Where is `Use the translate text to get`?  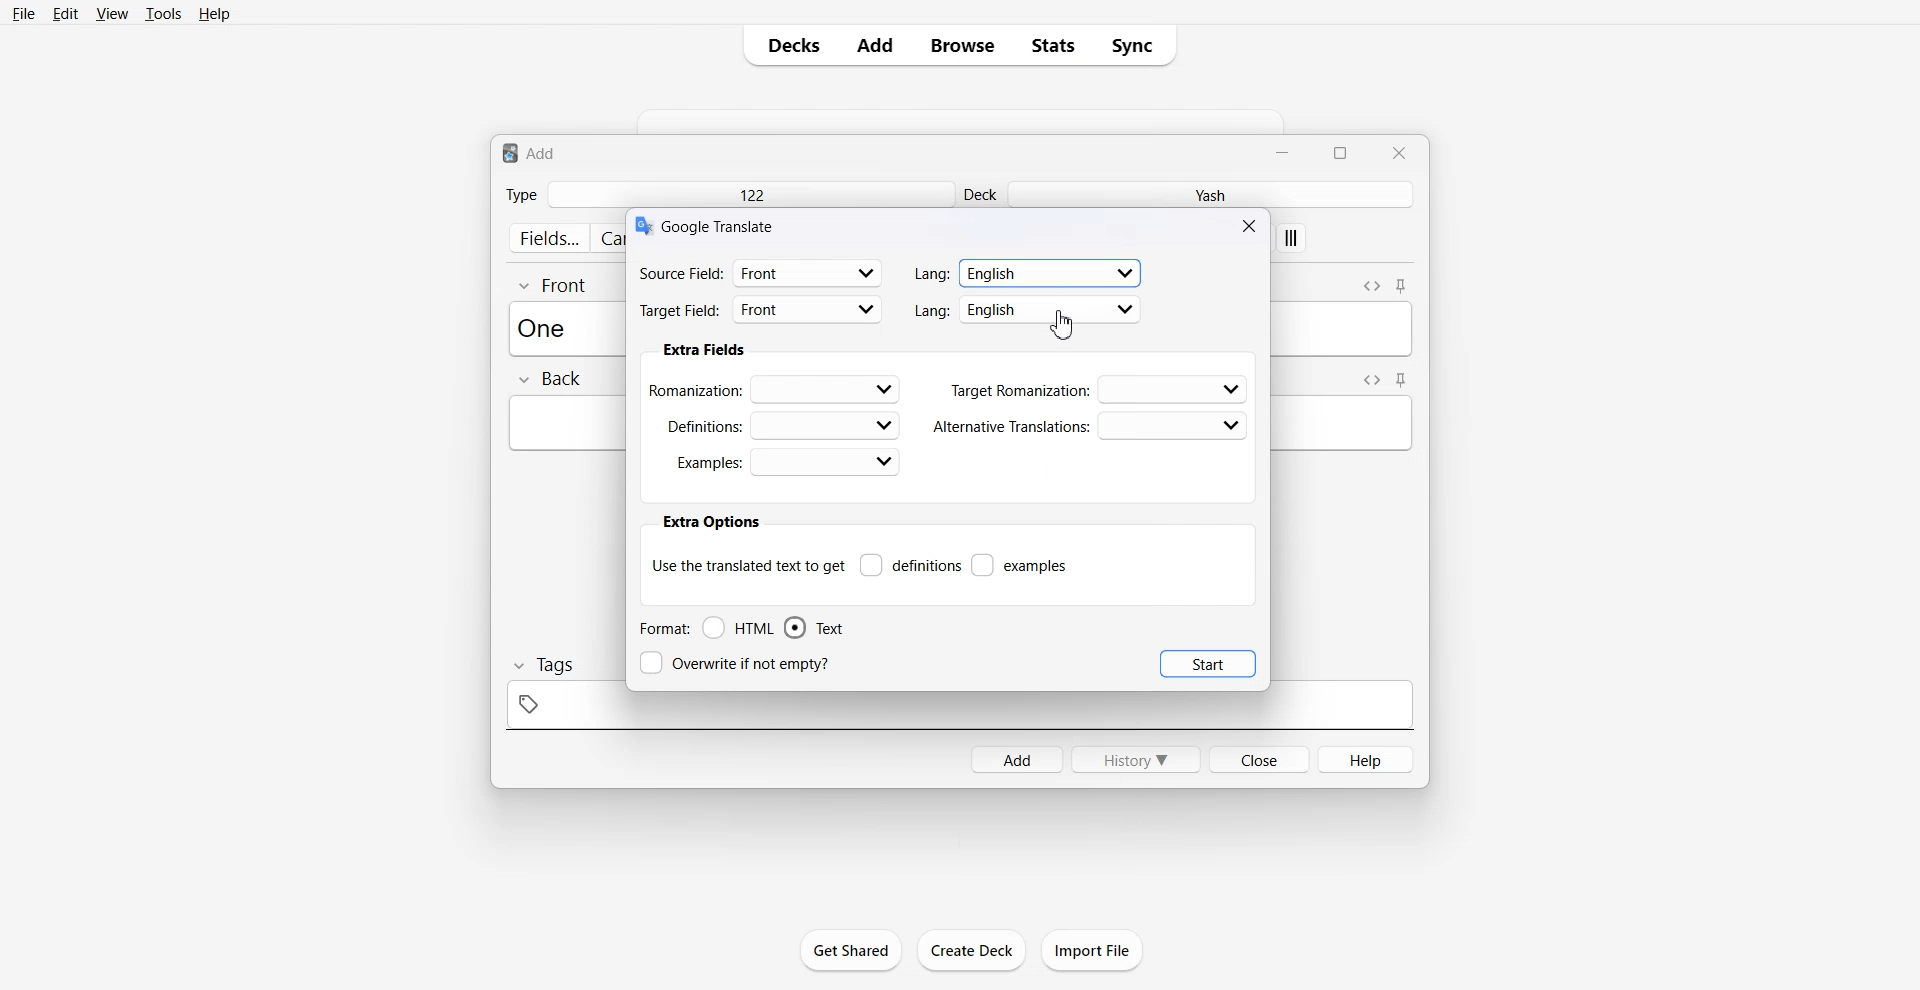 Use the translate text to get is located at coordinates (748, 564).